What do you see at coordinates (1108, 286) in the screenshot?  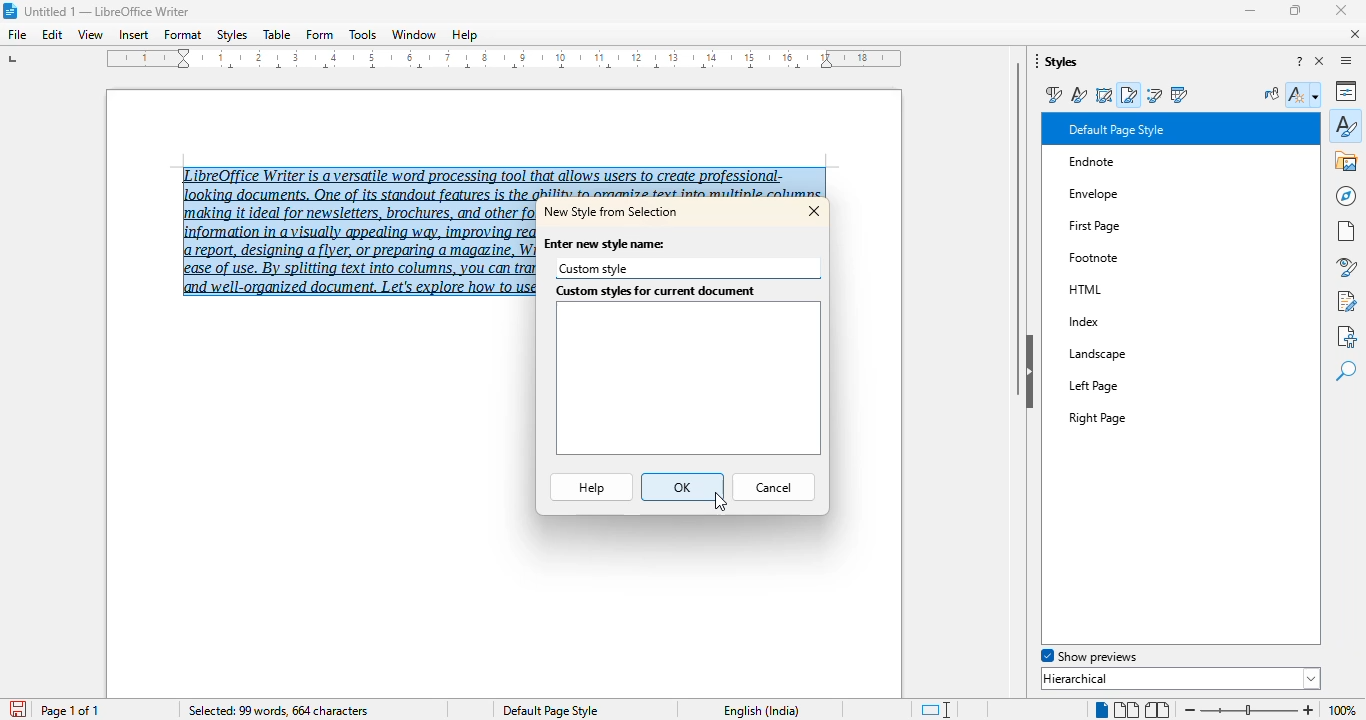 I see `HTML` at bounding box center [1108, 286].